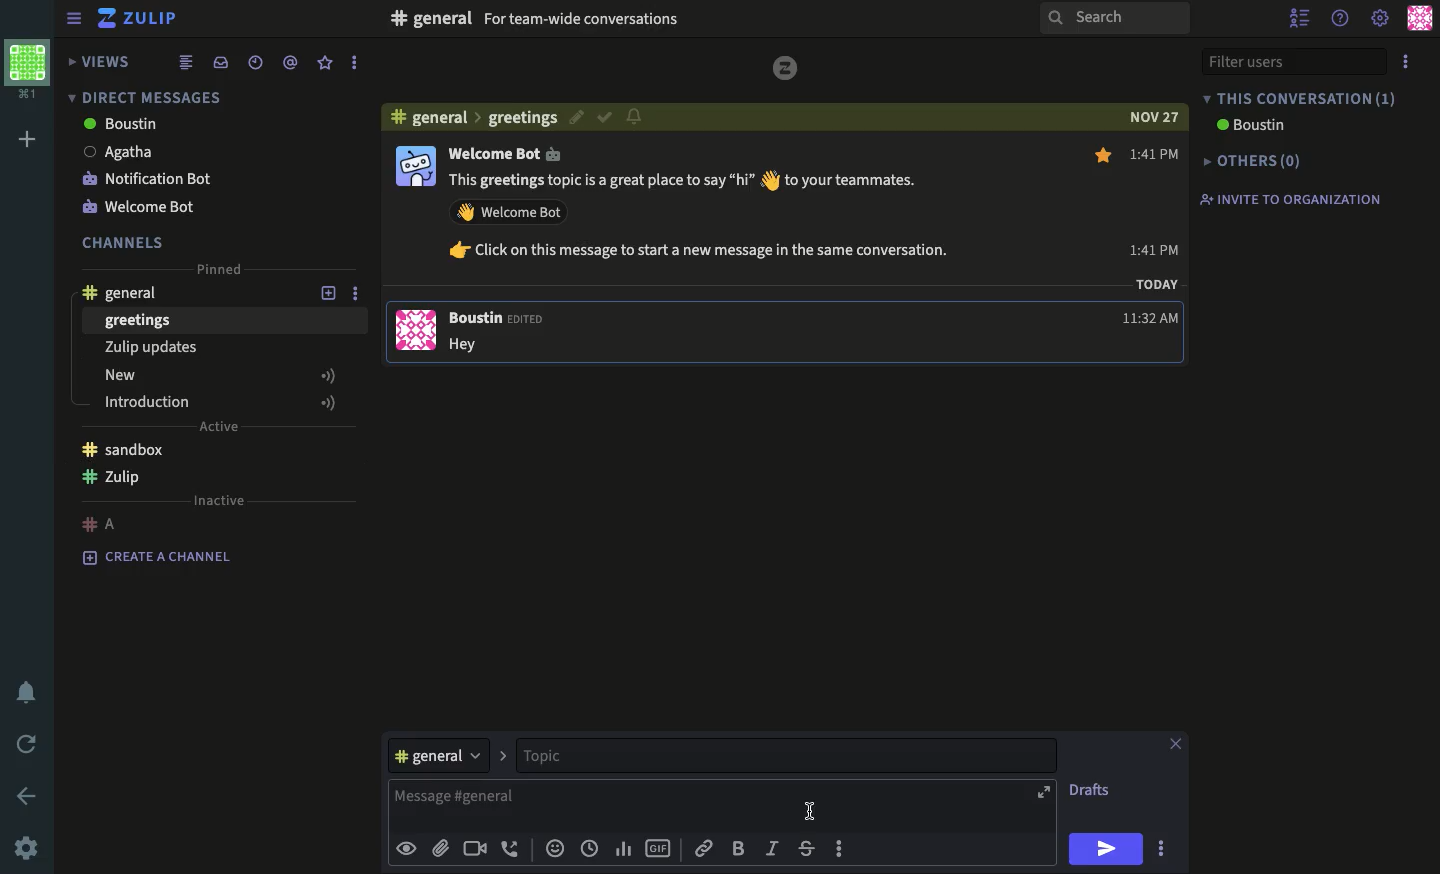 The width and height of the screenshot is (1440, 874). I want to click on general, so click(440, 756).